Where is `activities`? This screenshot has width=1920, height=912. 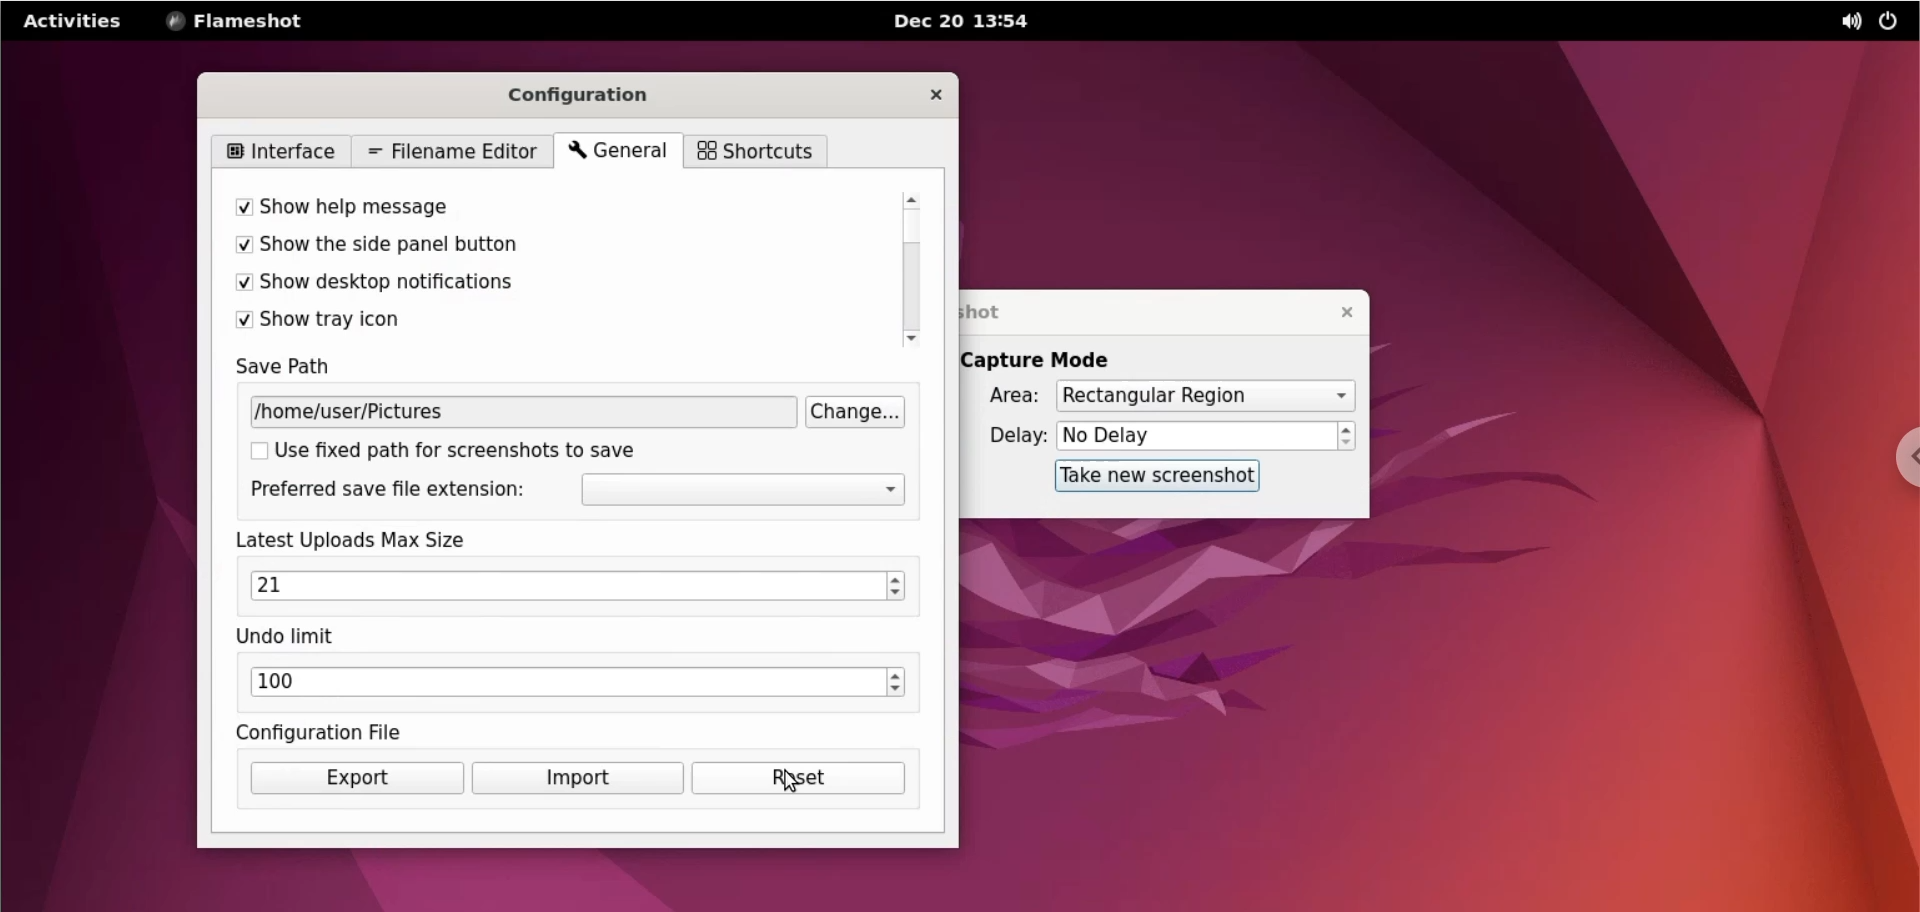 activities is located at coordinates (75, 20).